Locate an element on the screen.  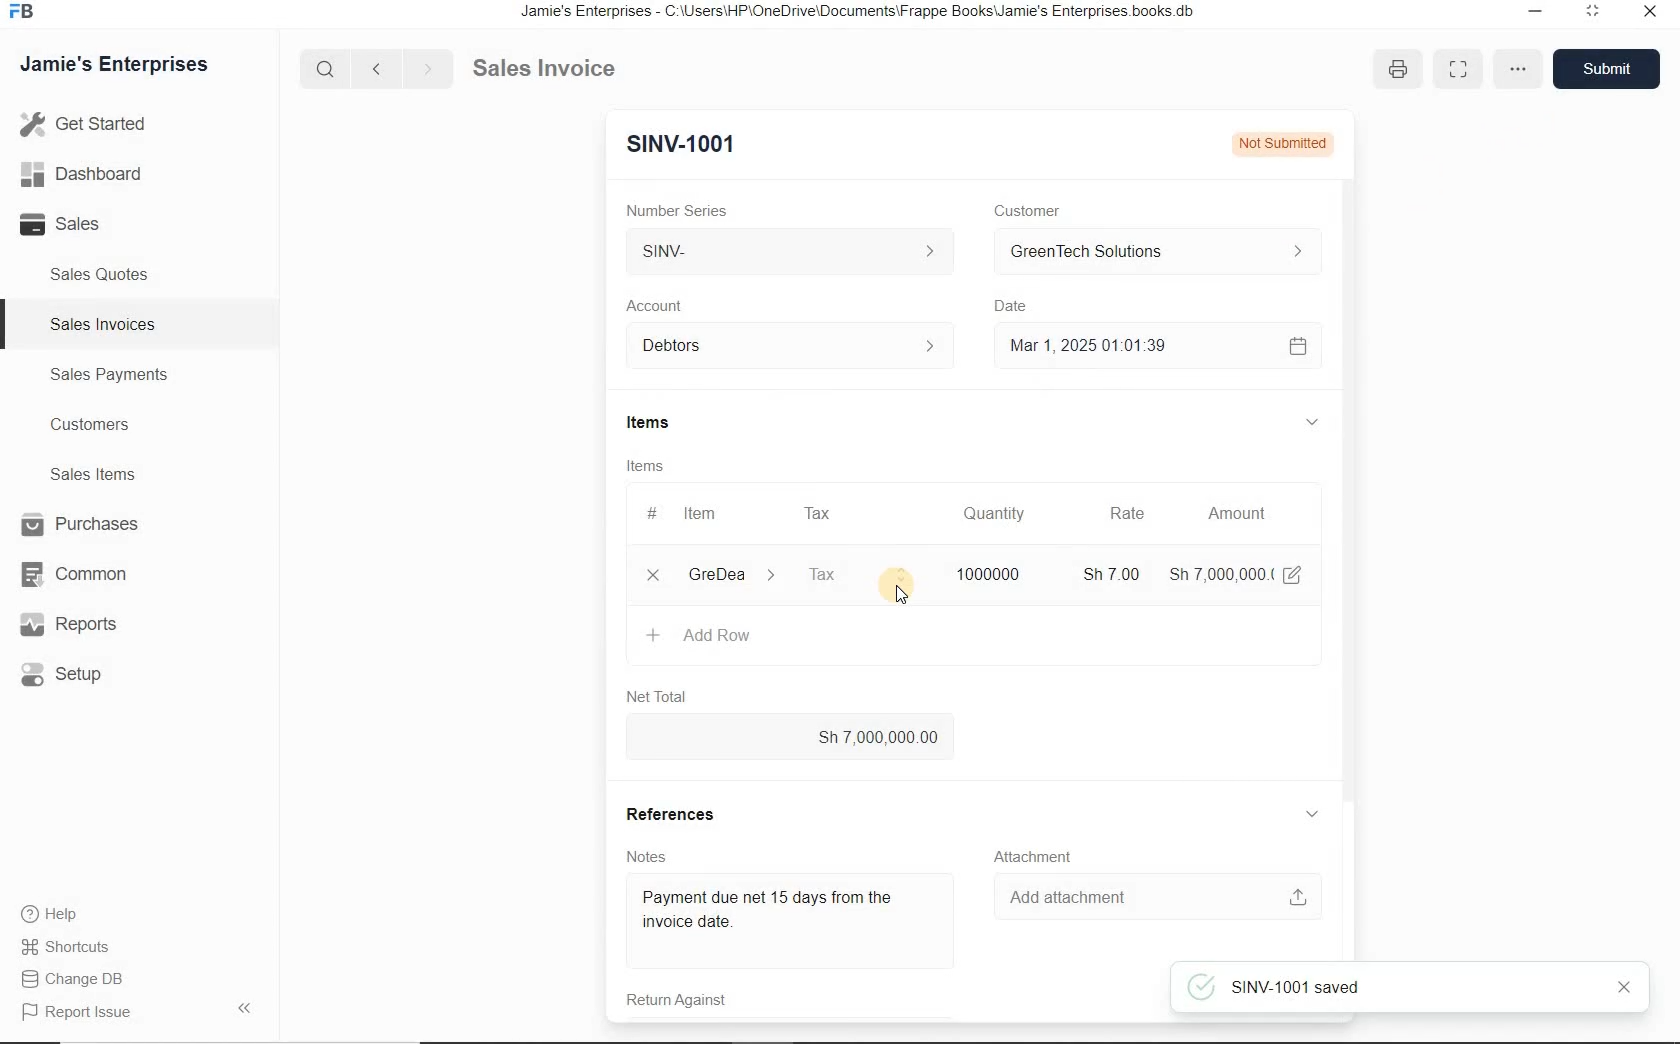
+ Add Row is located at coordinates (699, 638).